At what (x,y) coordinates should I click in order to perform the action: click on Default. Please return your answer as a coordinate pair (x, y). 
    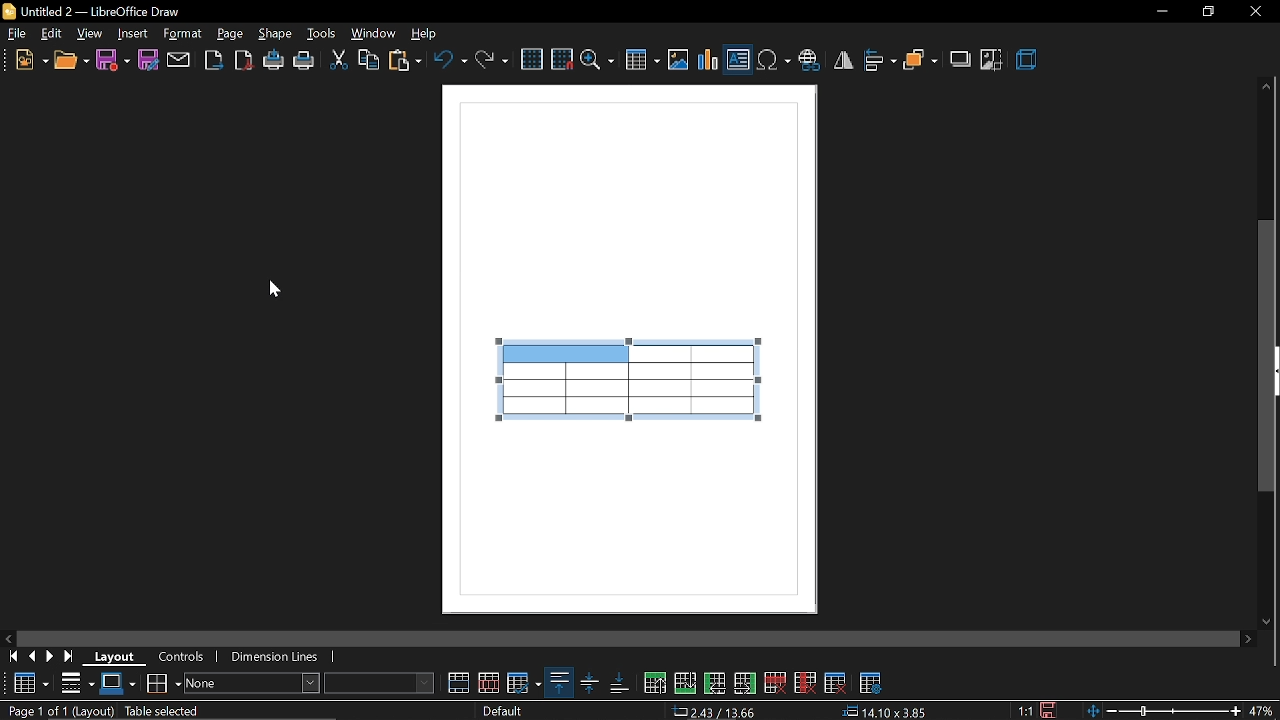
    Looking at the image, I should click on (506, 711).